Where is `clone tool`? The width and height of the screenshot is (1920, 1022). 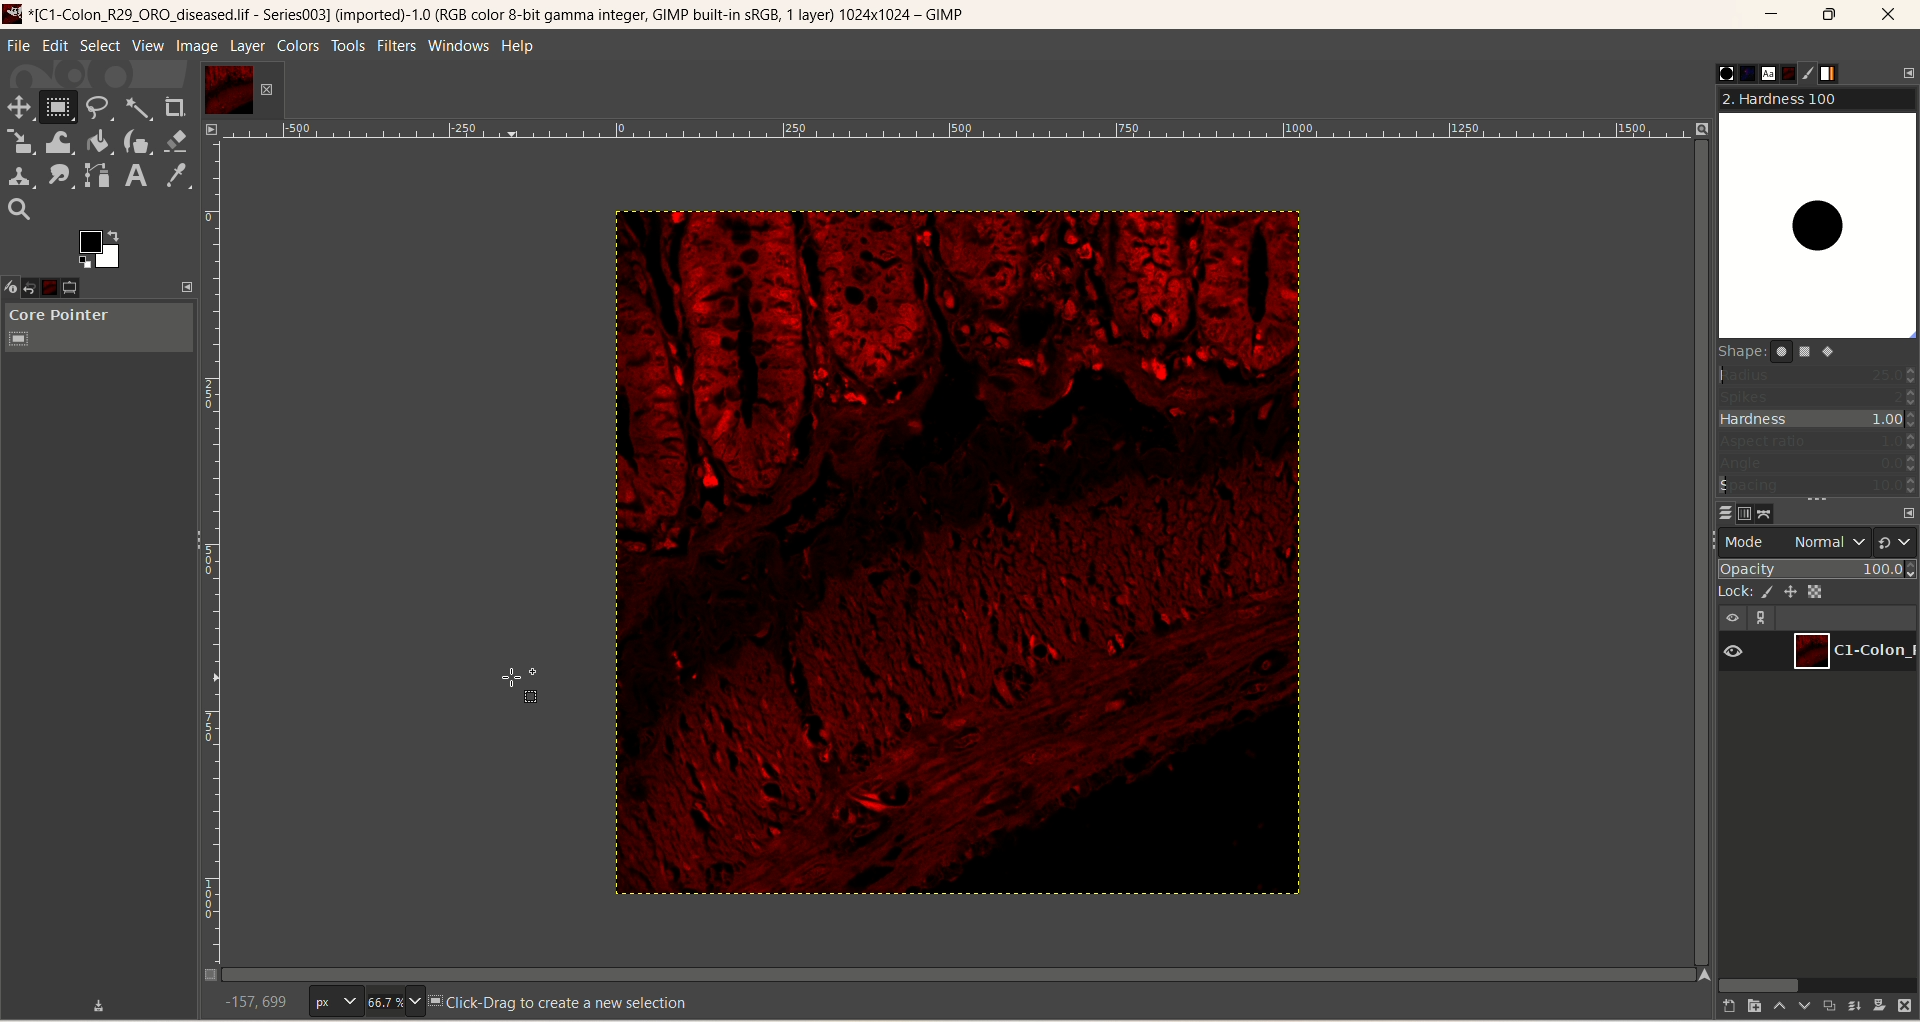 clone tool is located at coordinates (18, 175).